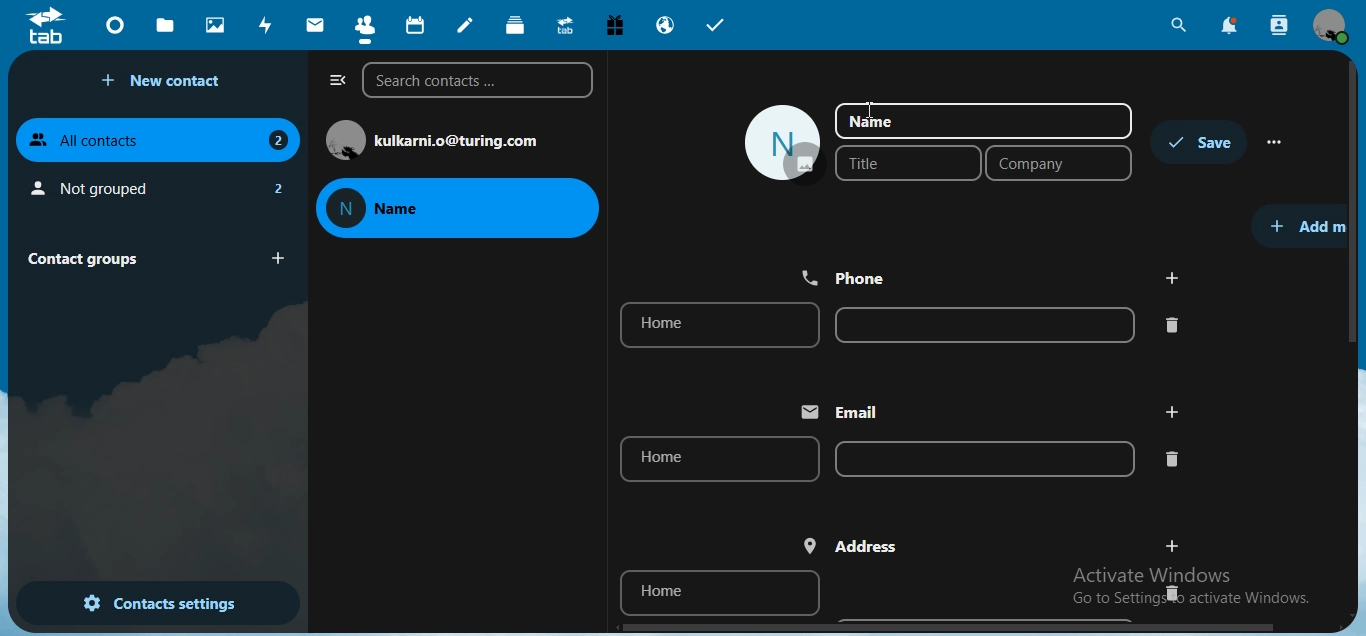  What do you see at coordinates (716, 25) in the screenshot?
I see `tasks` at bounding box center [716, 25].